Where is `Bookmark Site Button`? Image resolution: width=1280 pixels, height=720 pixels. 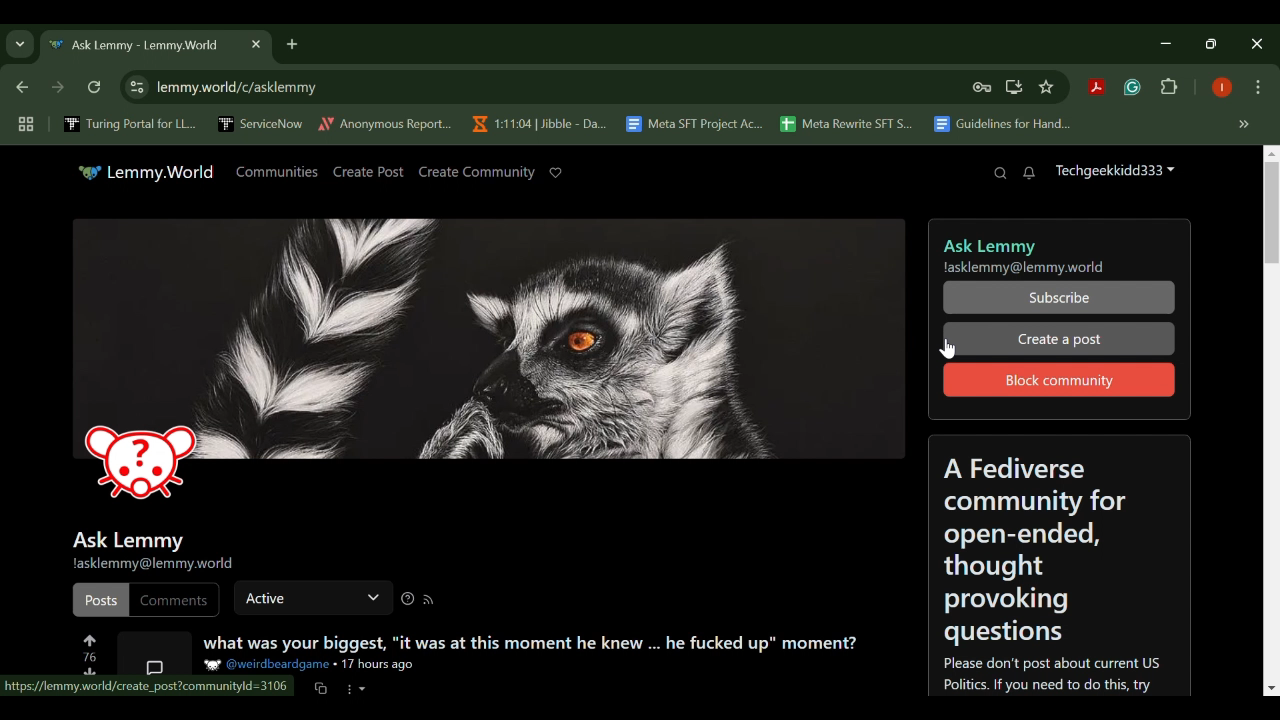
Bookmark Site Button is located at coordinates (1046, 88).